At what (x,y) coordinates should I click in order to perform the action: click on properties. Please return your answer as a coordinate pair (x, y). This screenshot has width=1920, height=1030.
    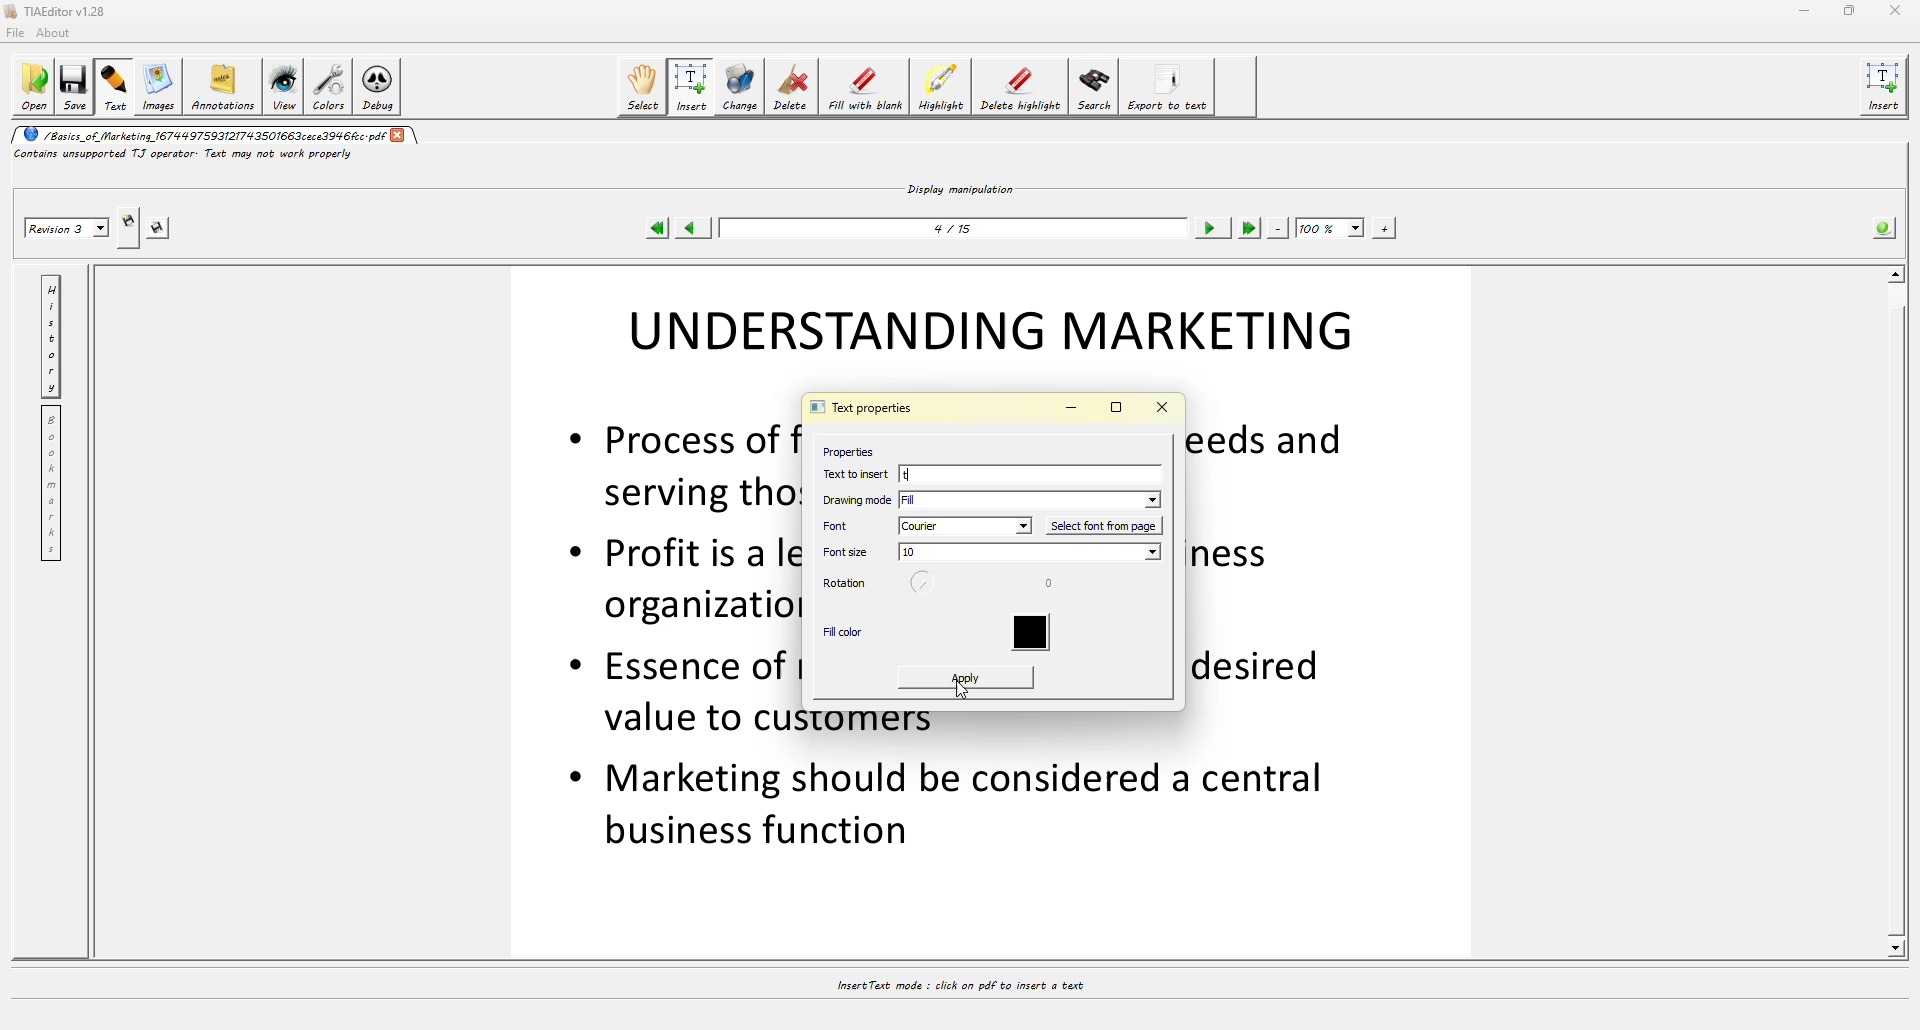
    Looking at the image, I should click on (846, 450).